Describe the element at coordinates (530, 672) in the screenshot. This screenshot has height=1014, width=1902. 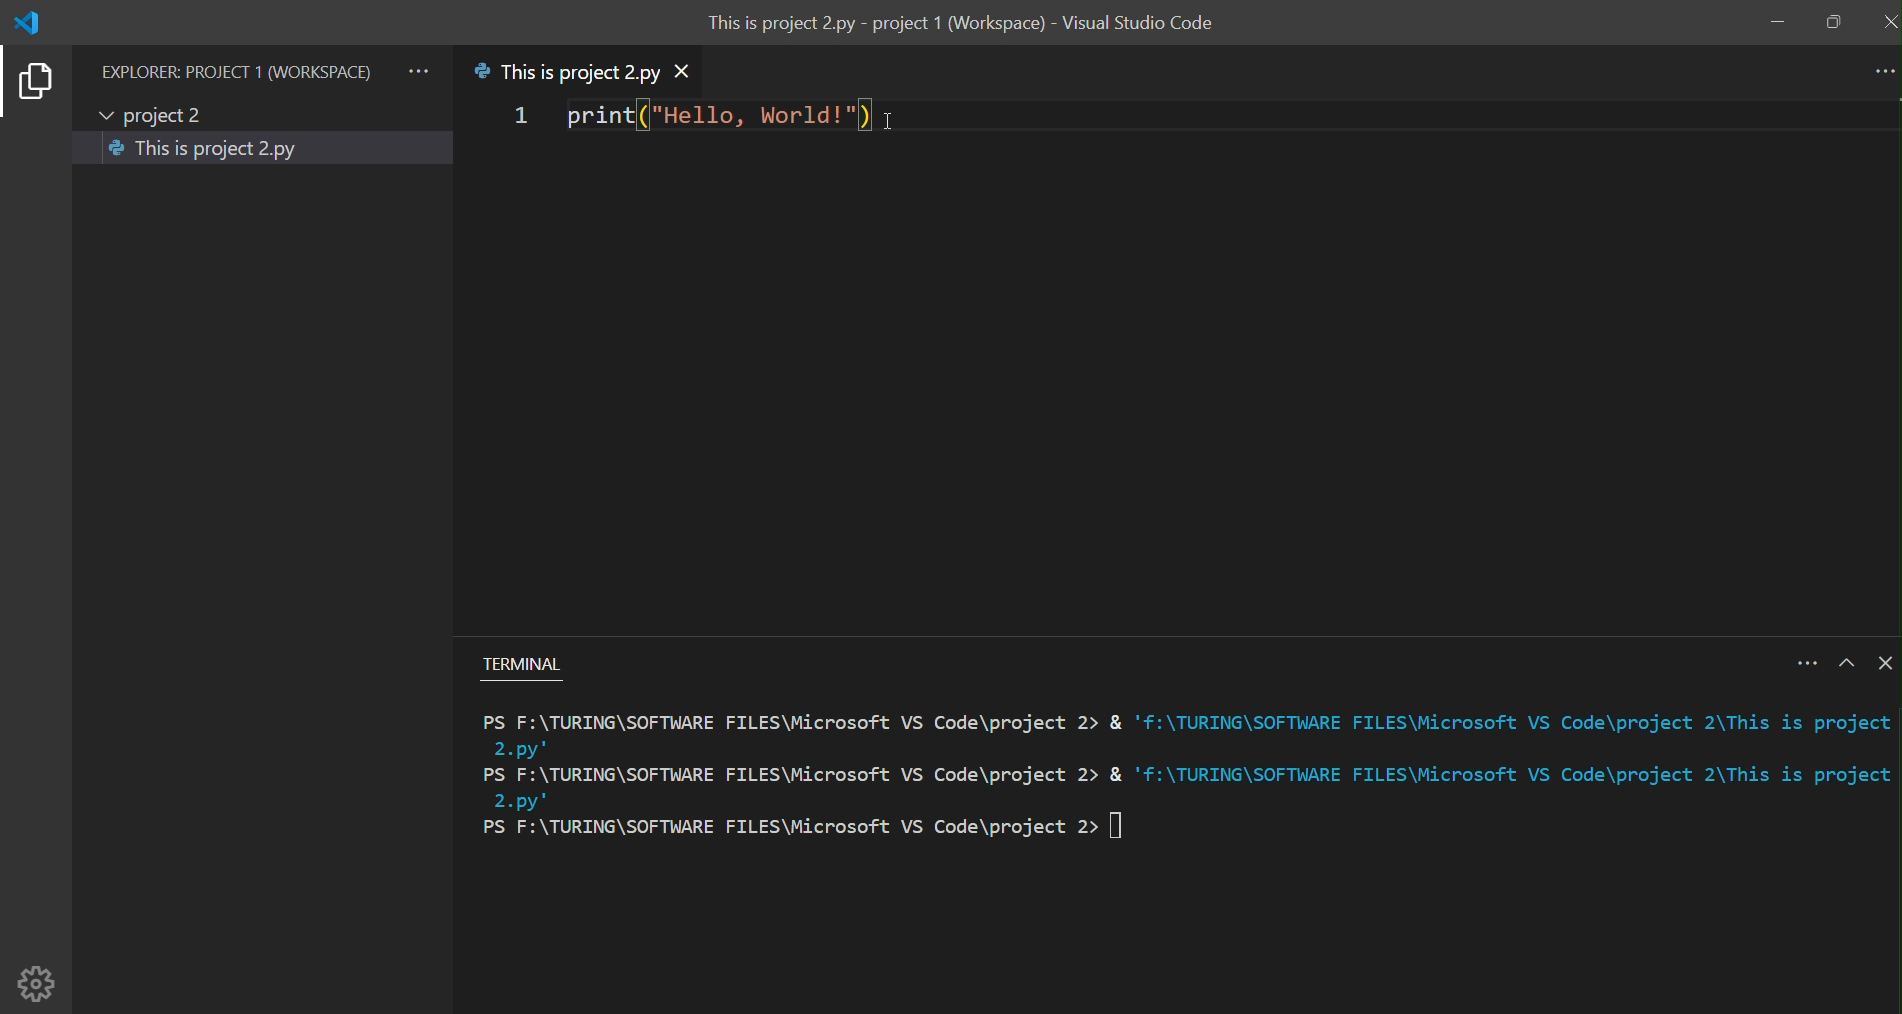
I see `Terminal` at that location.